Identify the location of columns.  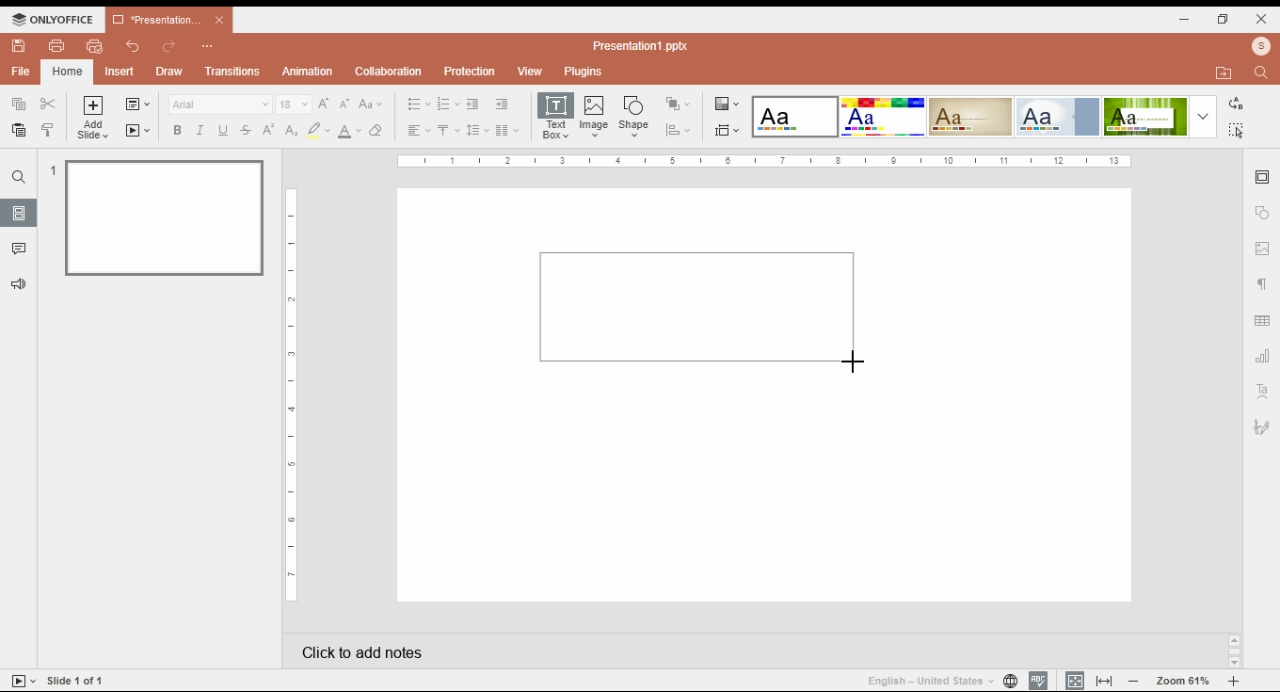
(509, 130).